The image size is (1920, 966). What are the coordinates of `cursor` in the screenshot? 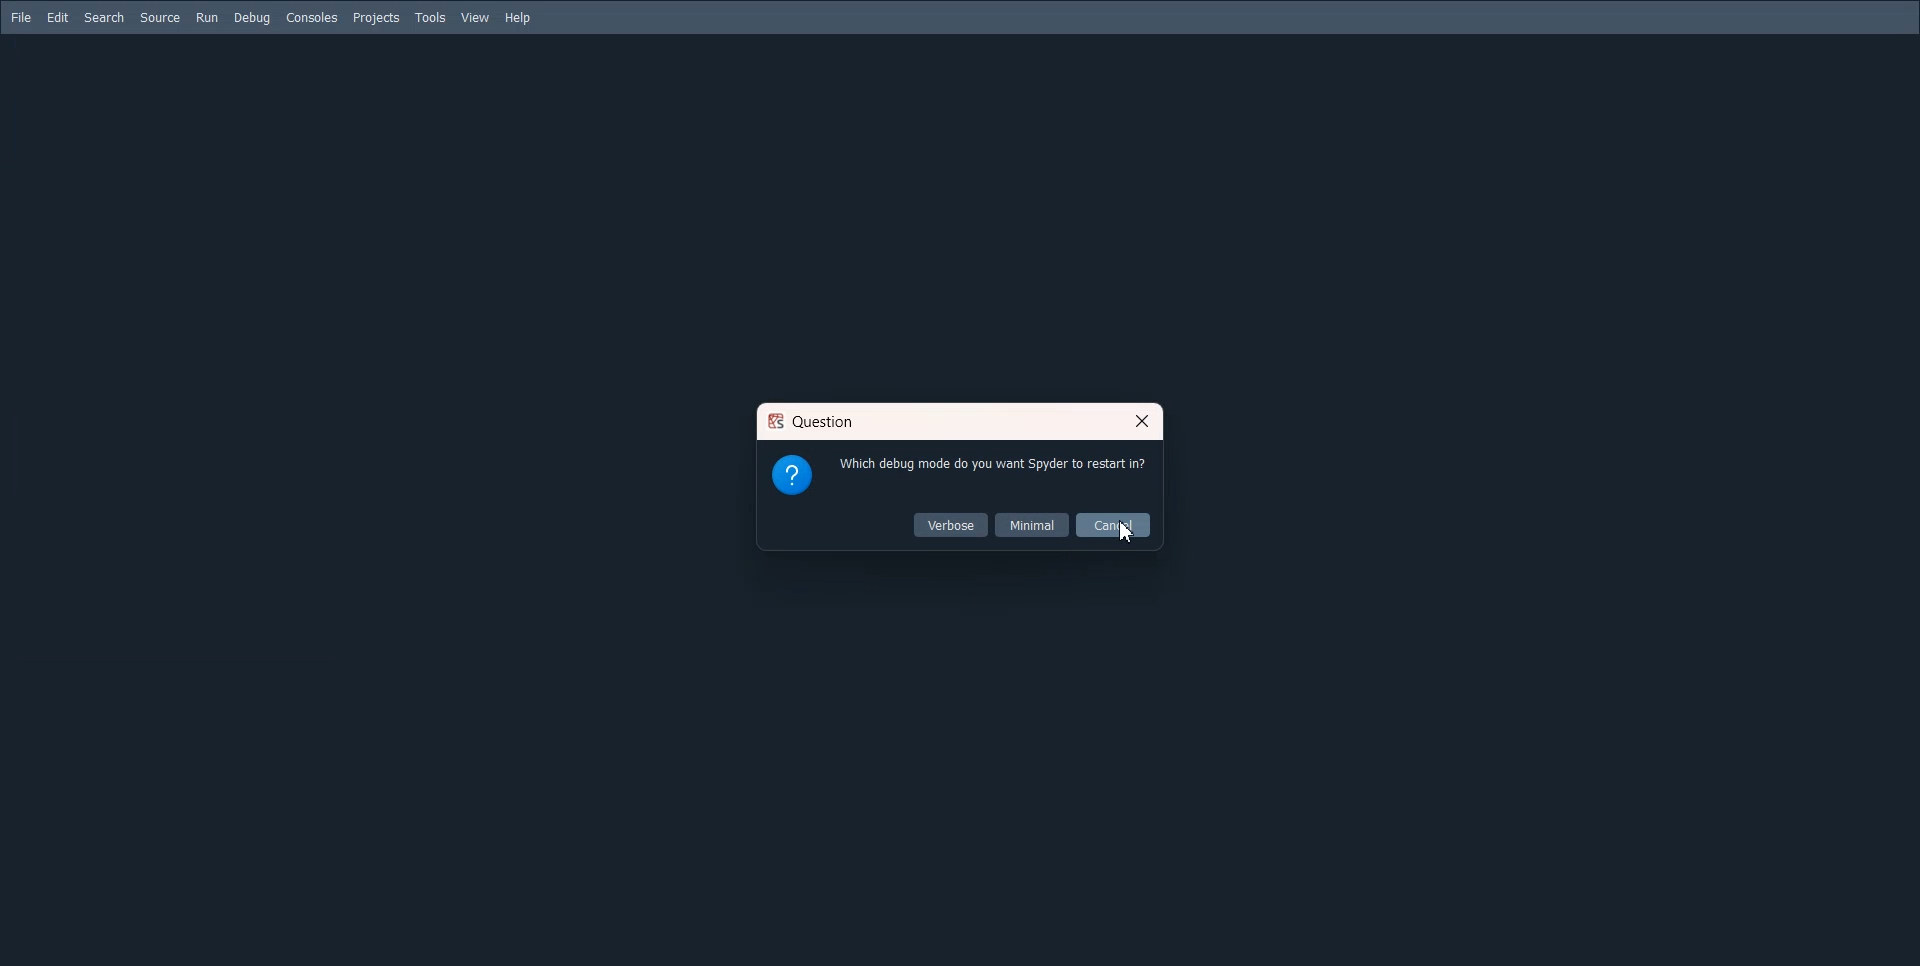 It's located at (1130, 536).